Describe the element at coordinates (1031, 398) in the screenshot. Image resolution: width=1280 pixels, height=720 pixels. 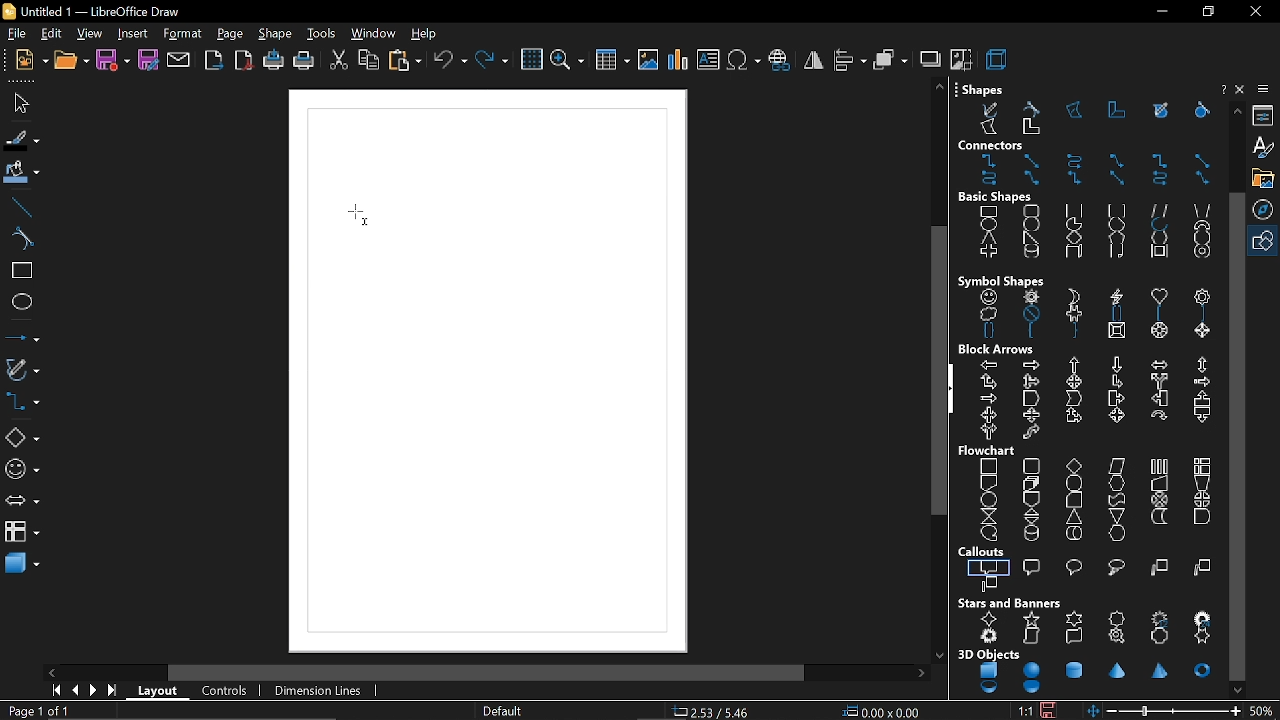
I see `pentagon` at that location.